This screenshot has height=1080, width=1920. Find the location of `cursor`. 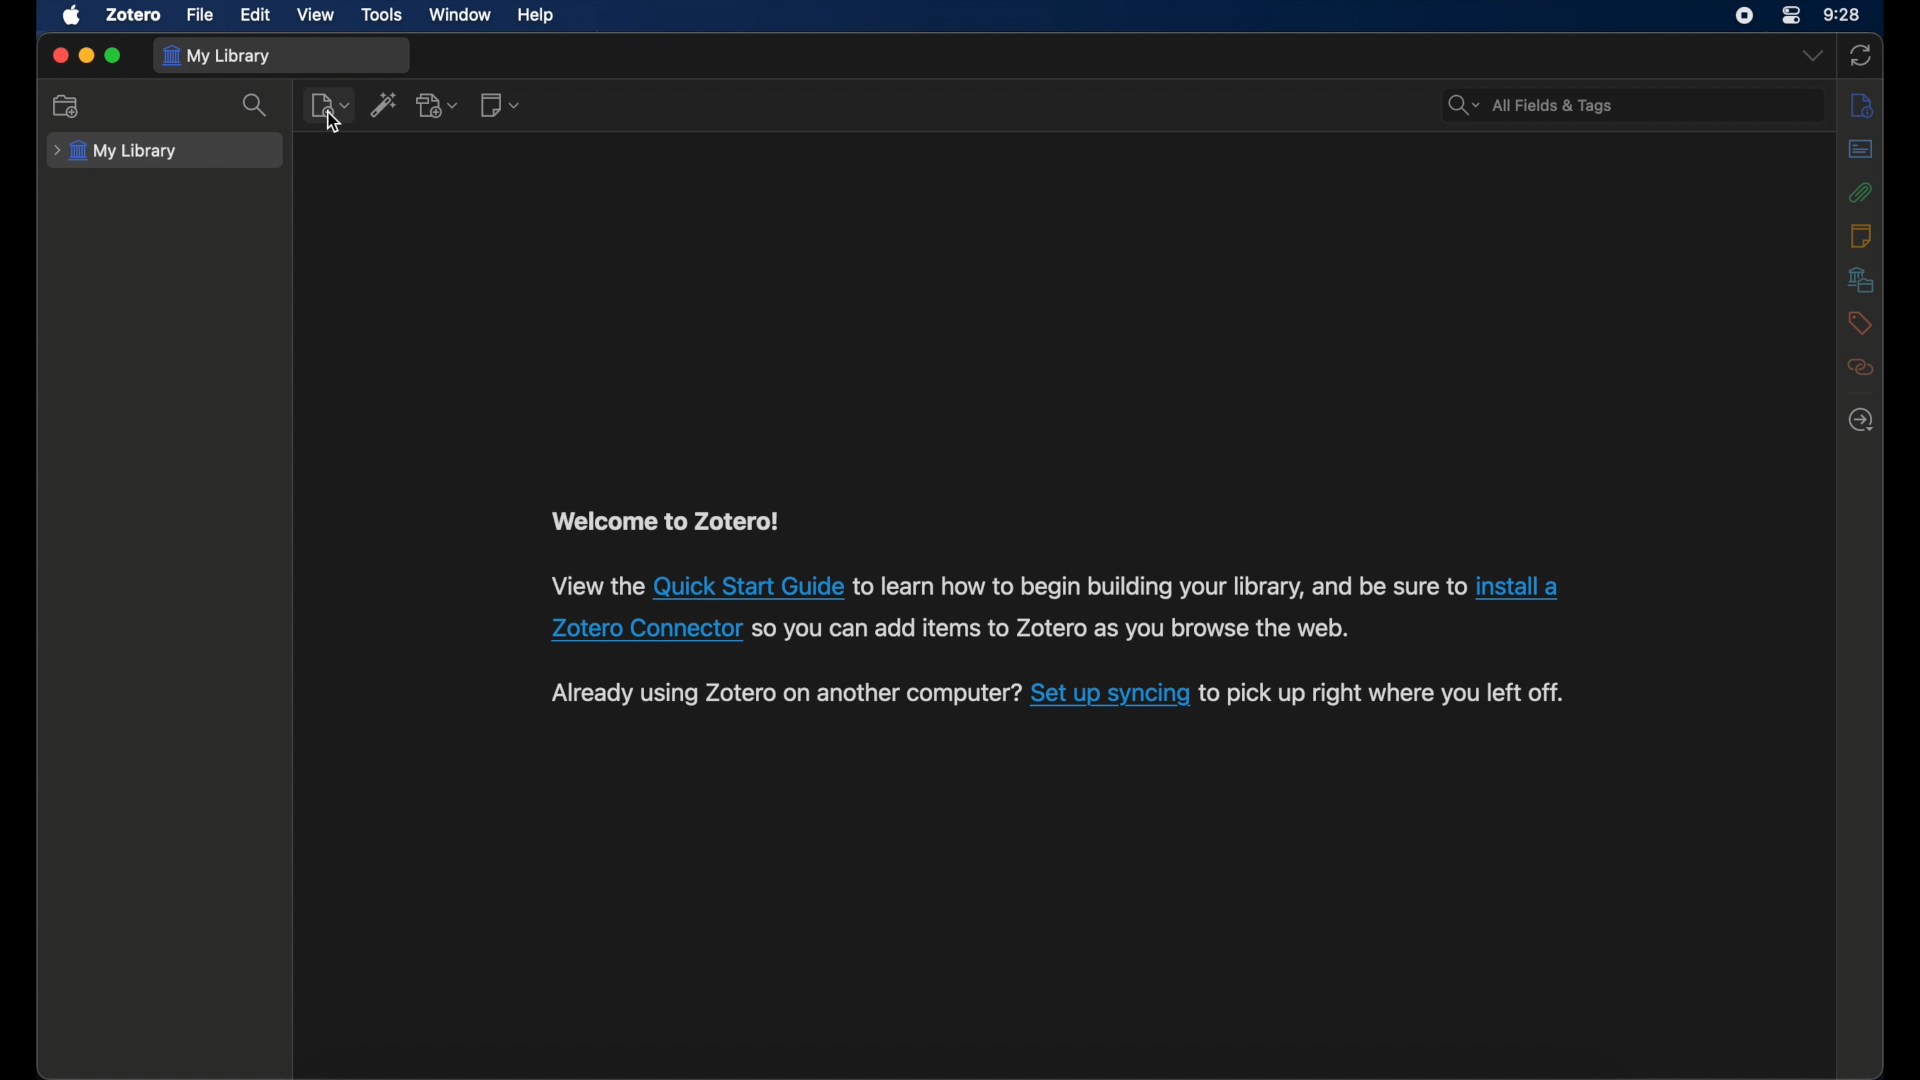

cursor is located at coordinates (334, 122).